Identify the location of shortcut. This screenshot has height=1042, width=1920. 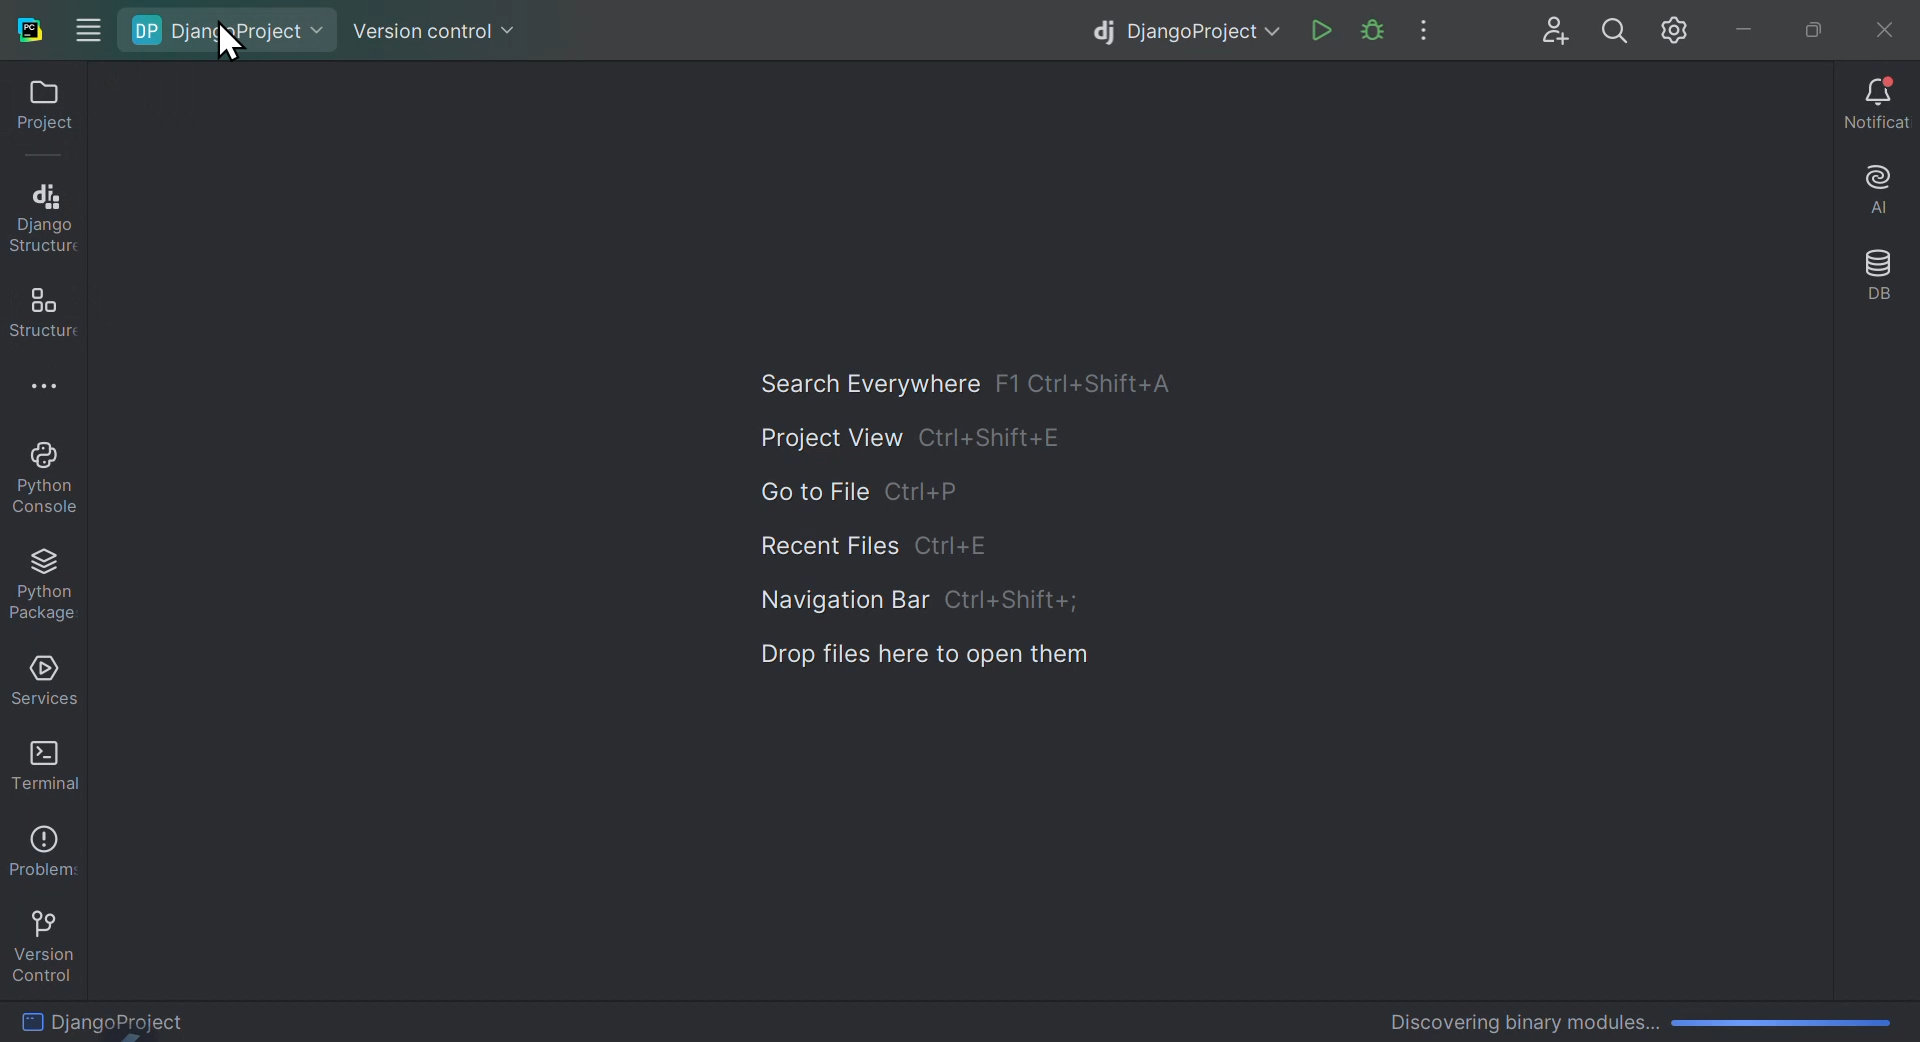
(1095, 382).